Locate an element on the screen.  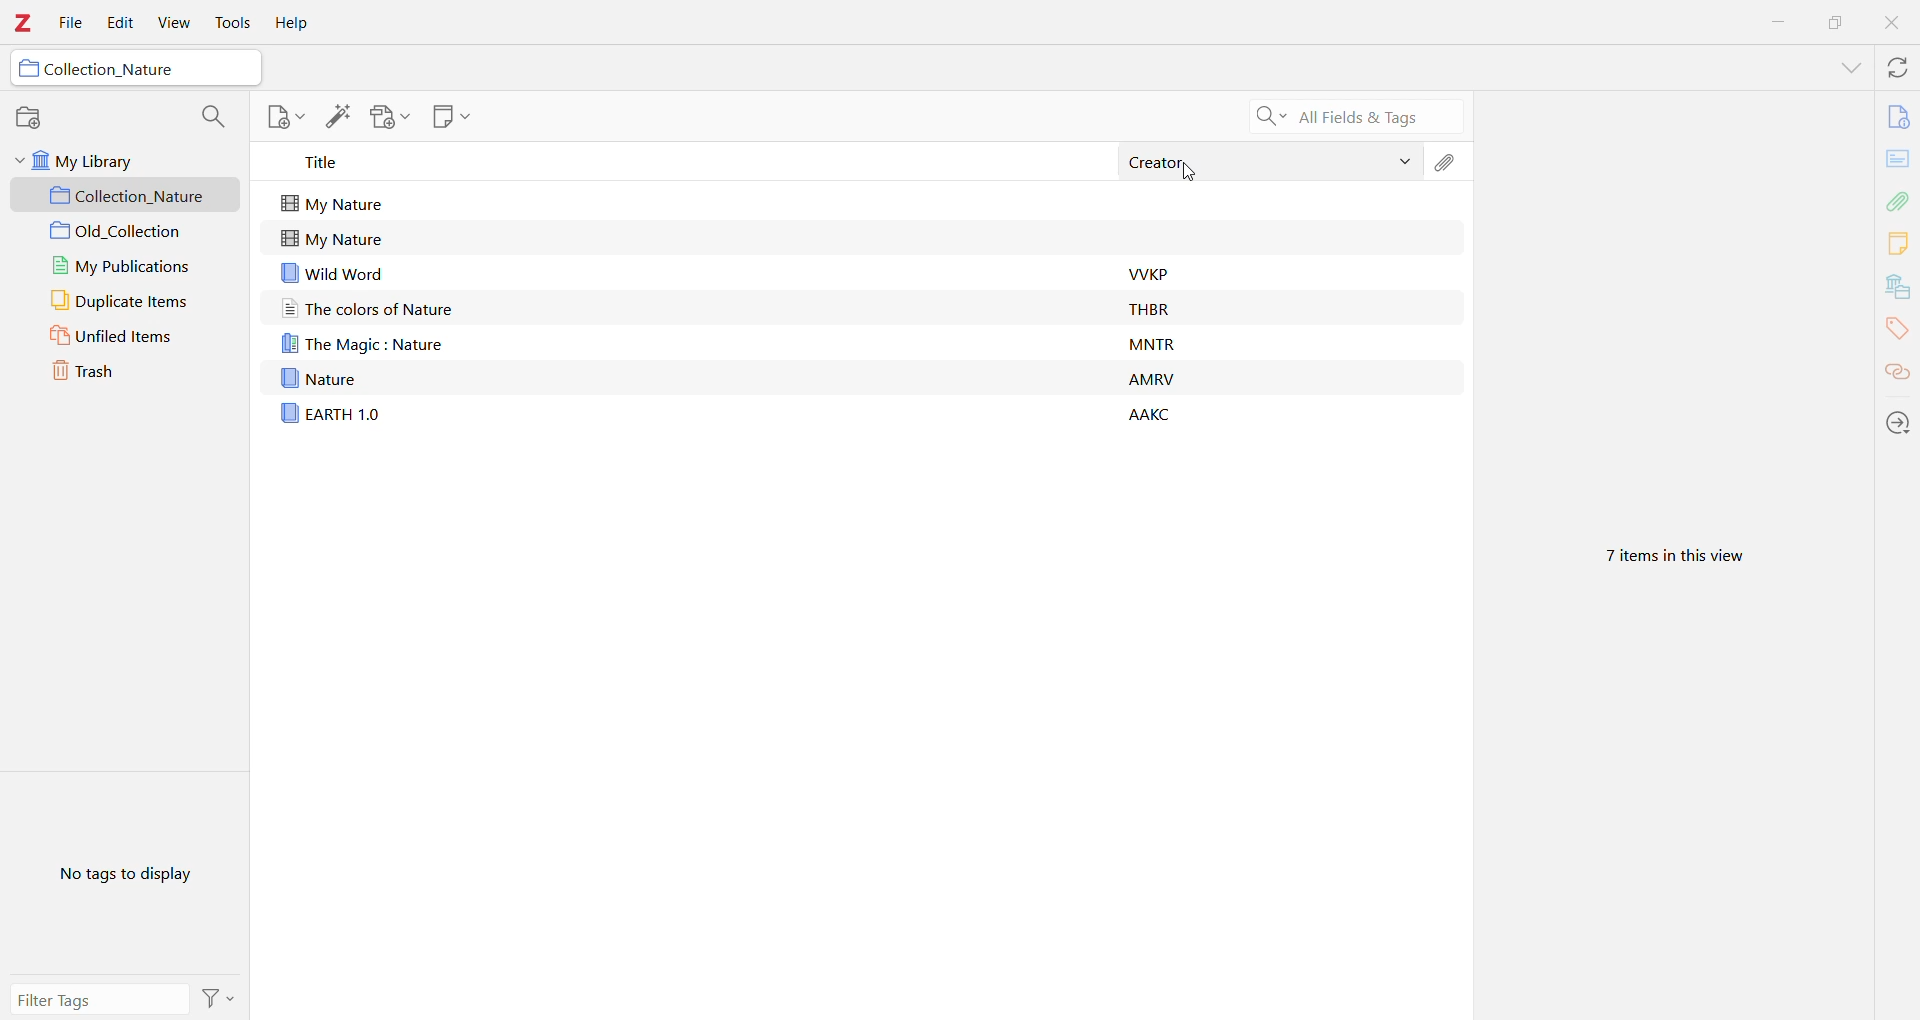
Restore Down is located at coordinates (1837, 22).